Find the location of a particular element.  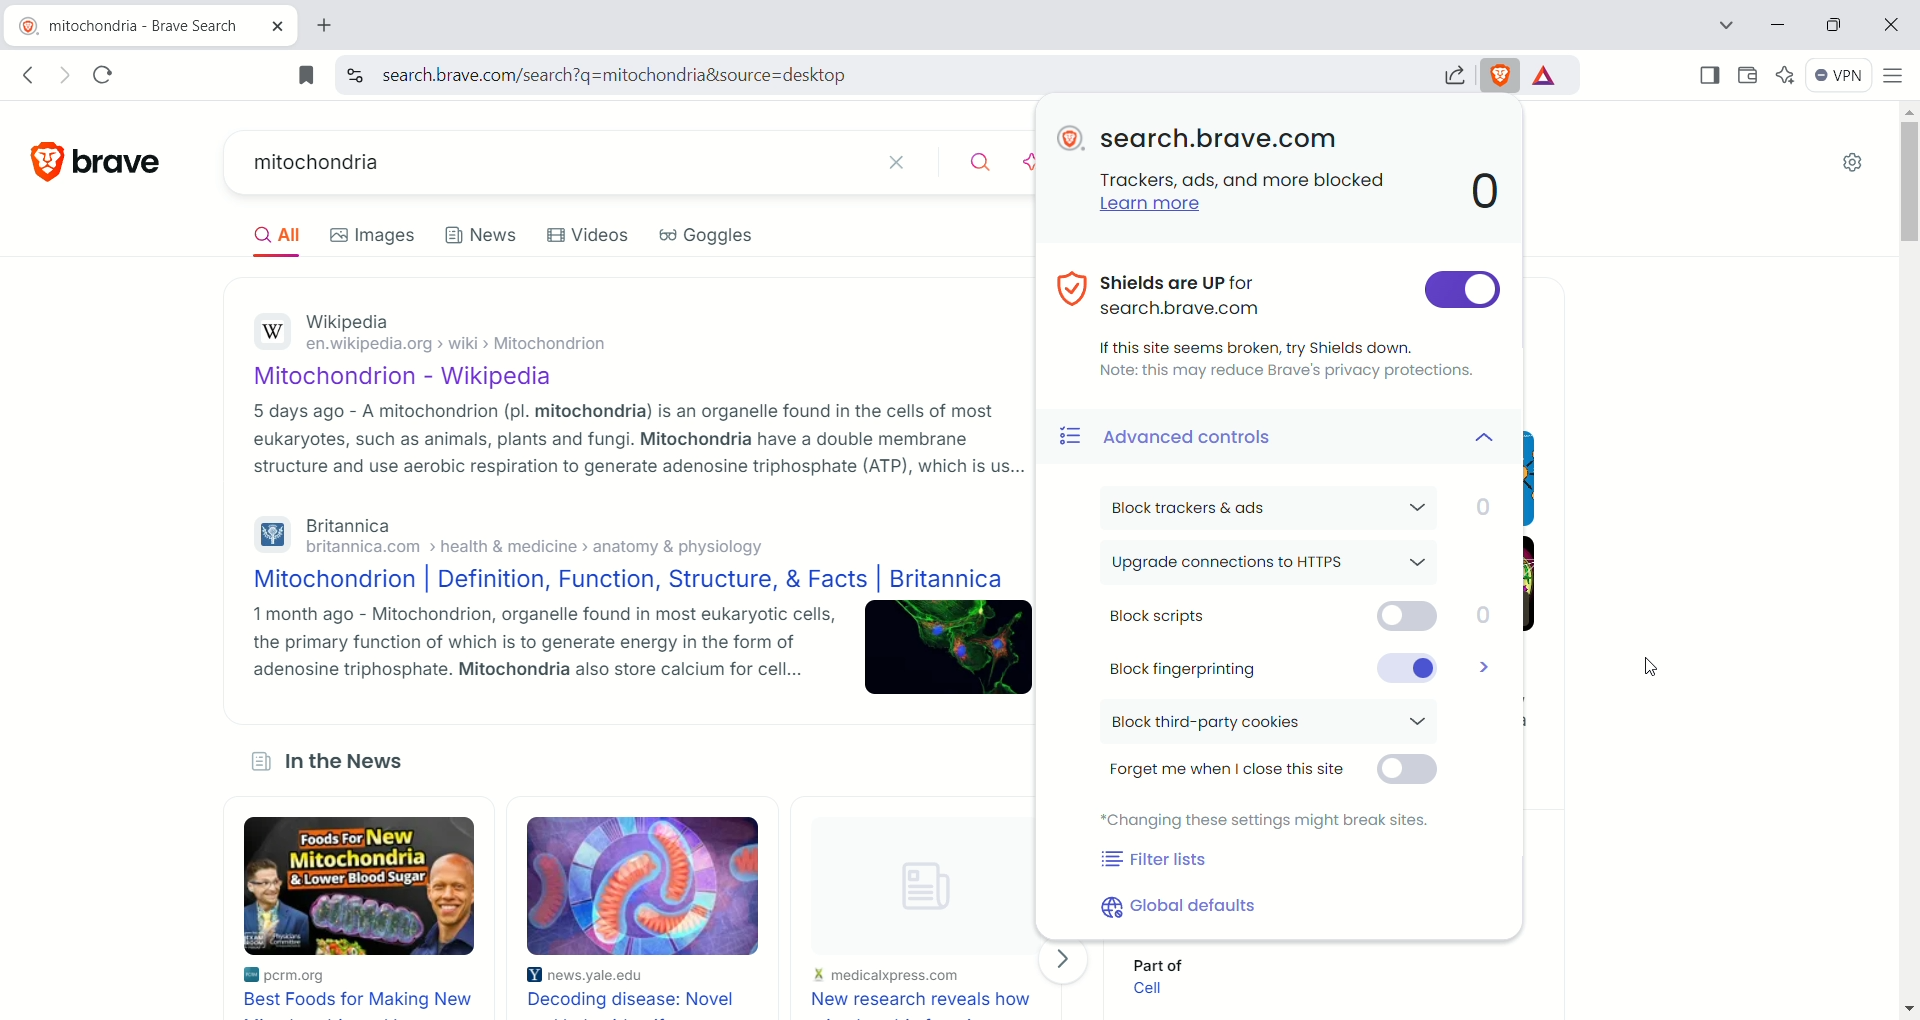

news.yale.edu is located at coordinates (598, 975).